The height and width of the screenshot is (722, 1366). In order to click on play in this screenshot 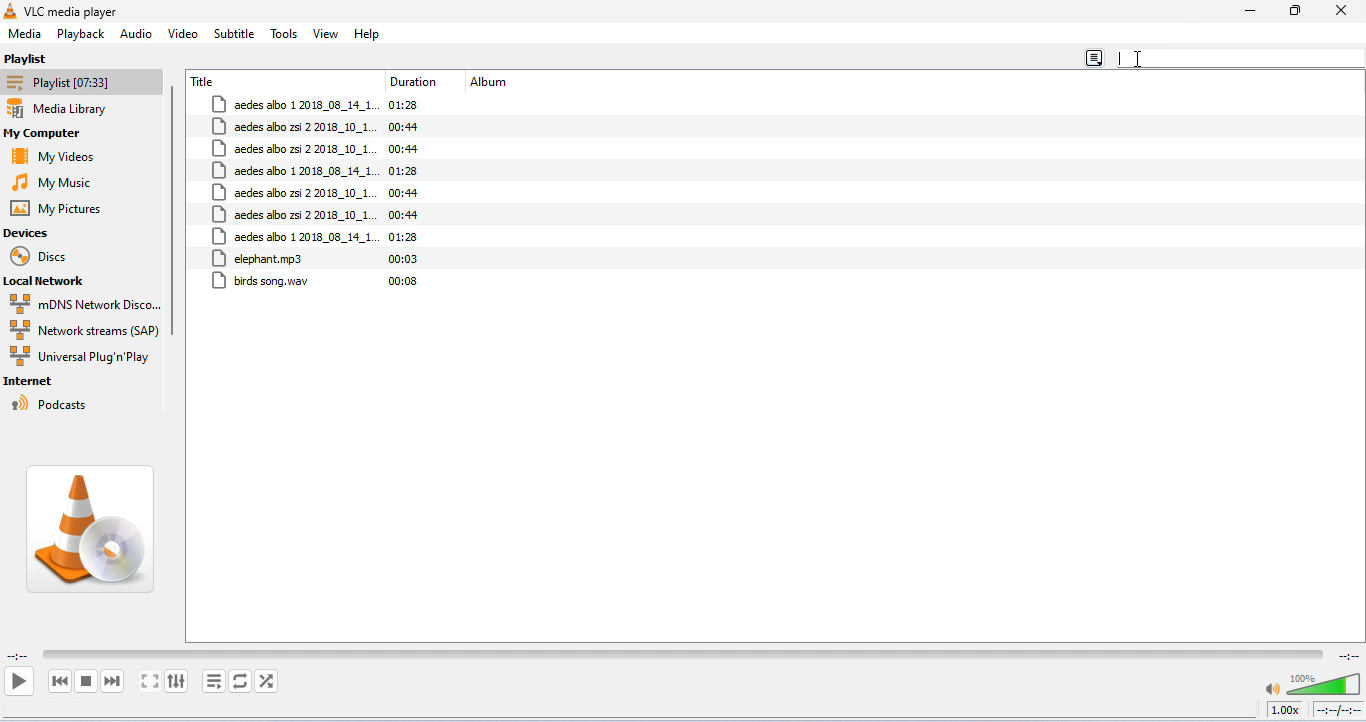, I will do `click(18, 680)`.